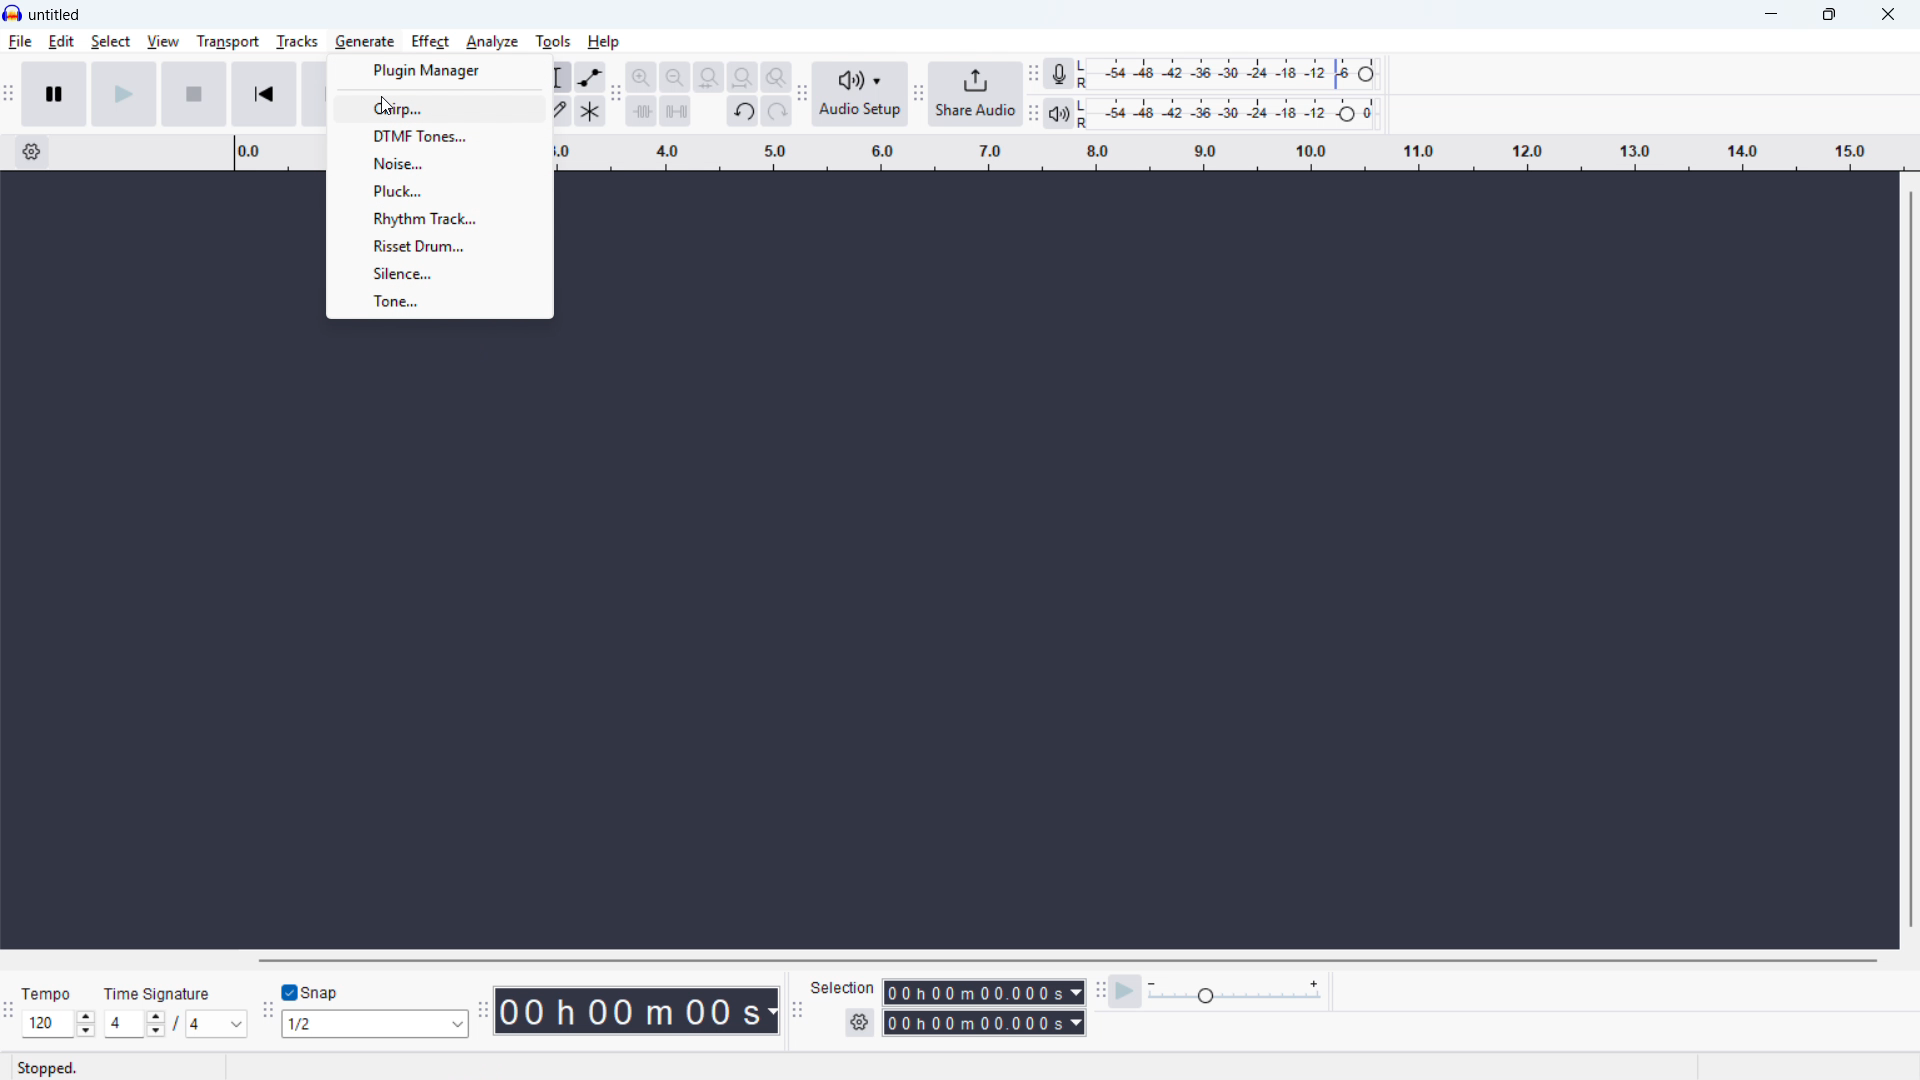  I want to click on stop , so click(194, 94).